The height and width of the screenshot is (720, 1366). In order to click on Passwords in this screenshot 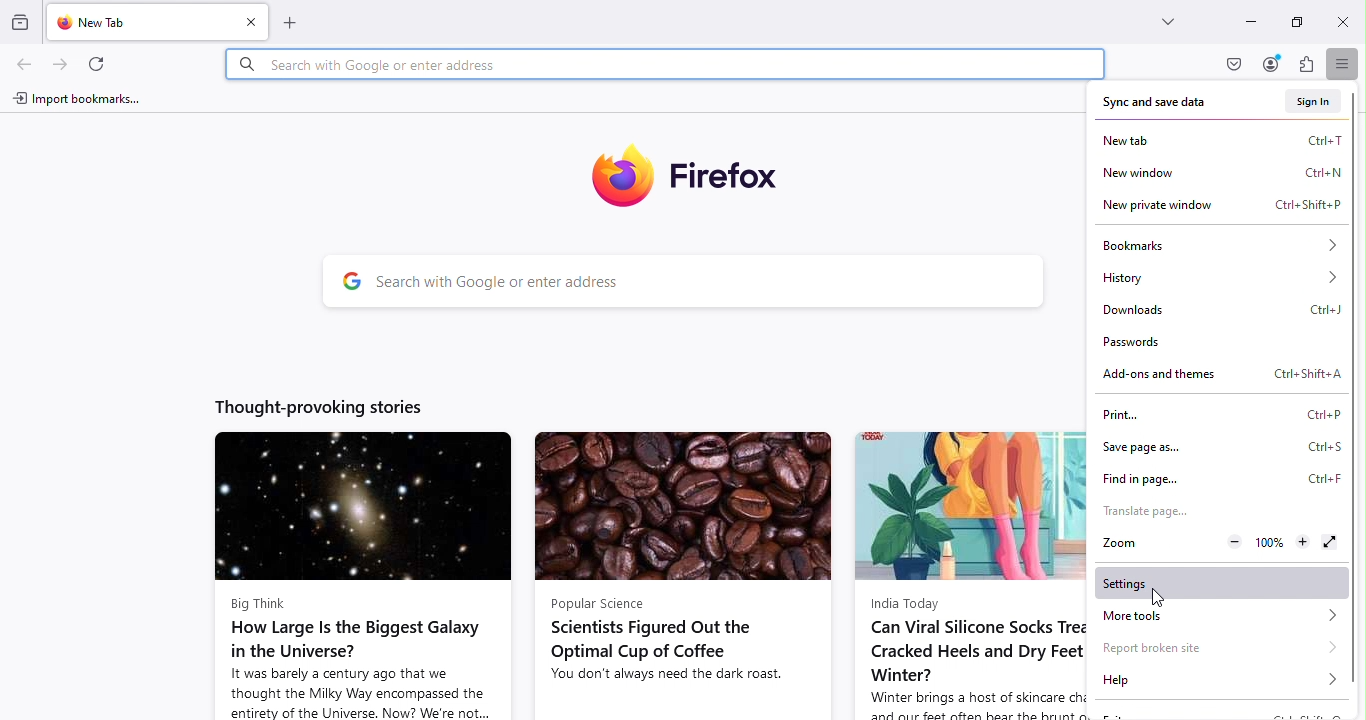, I will do `click(1142, 345)`.